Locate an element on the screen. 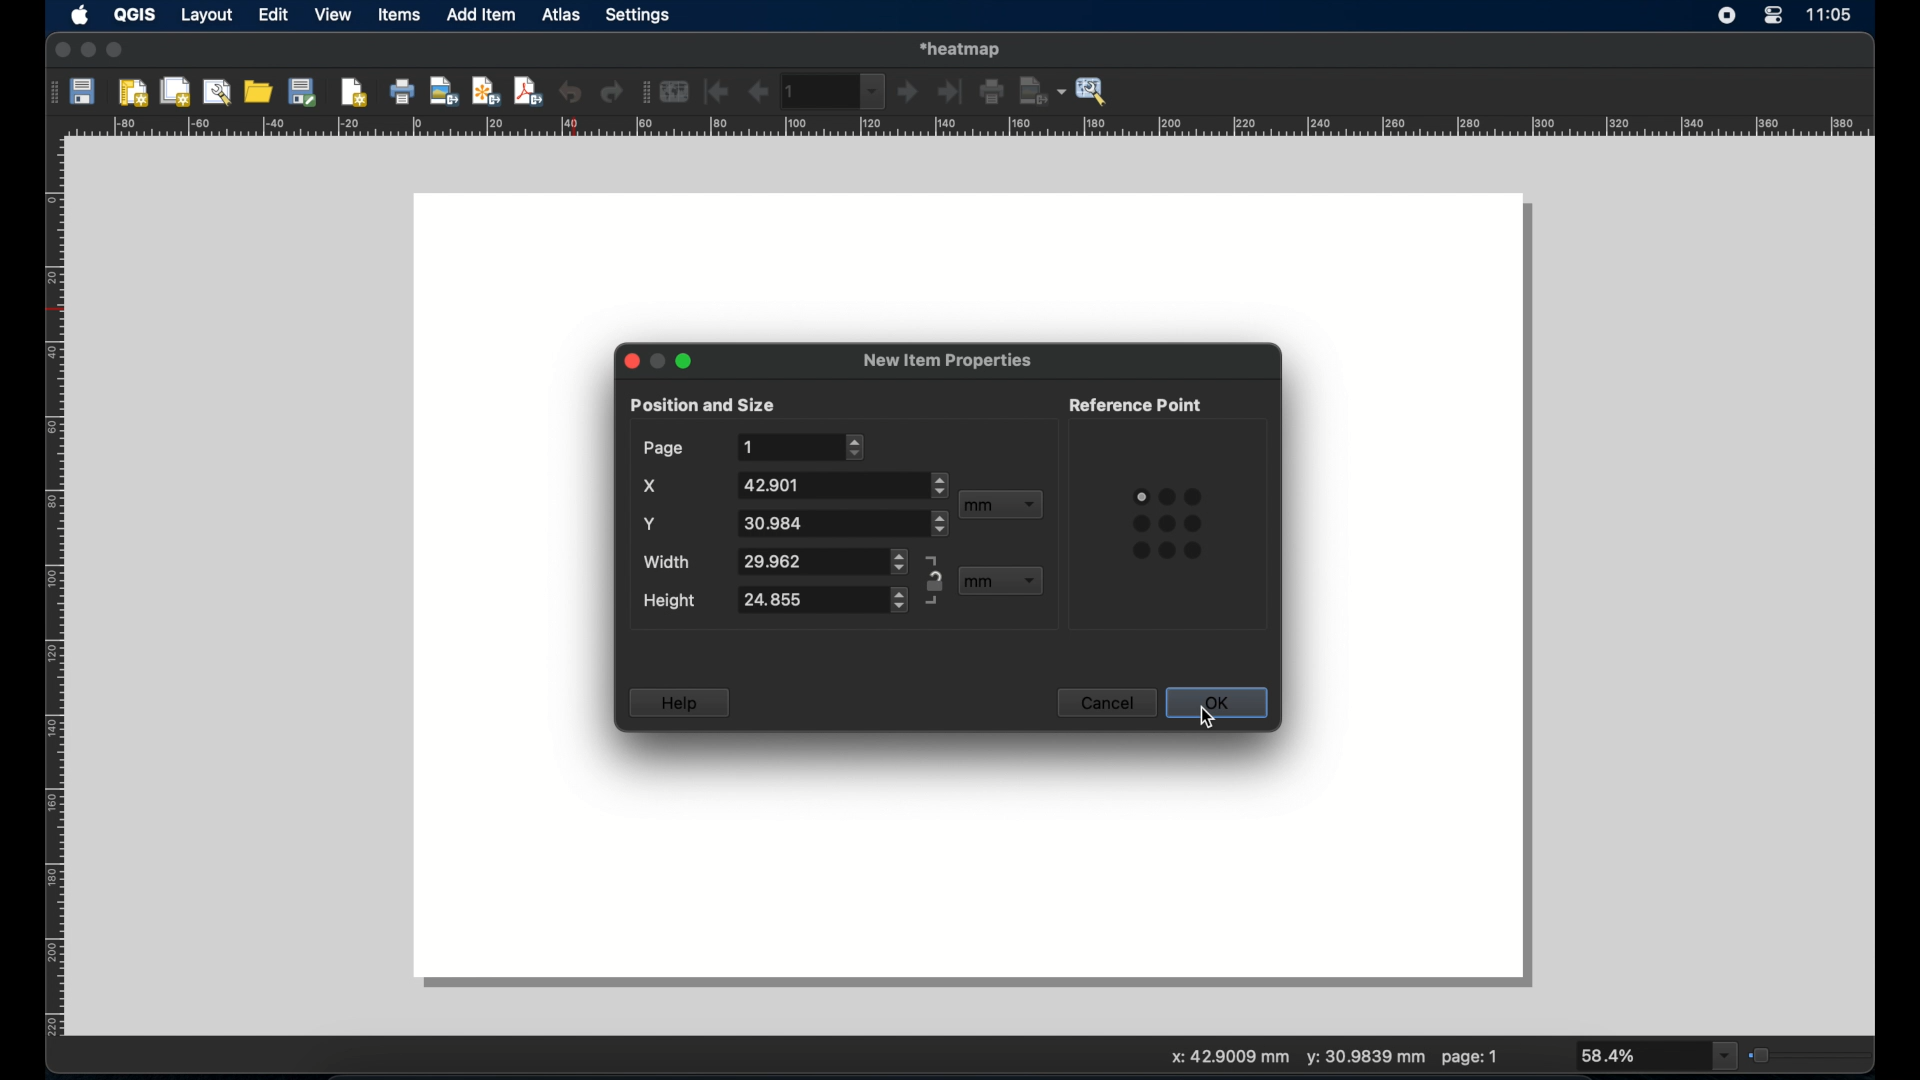  blank layout is located at coordinates (1416, 559).